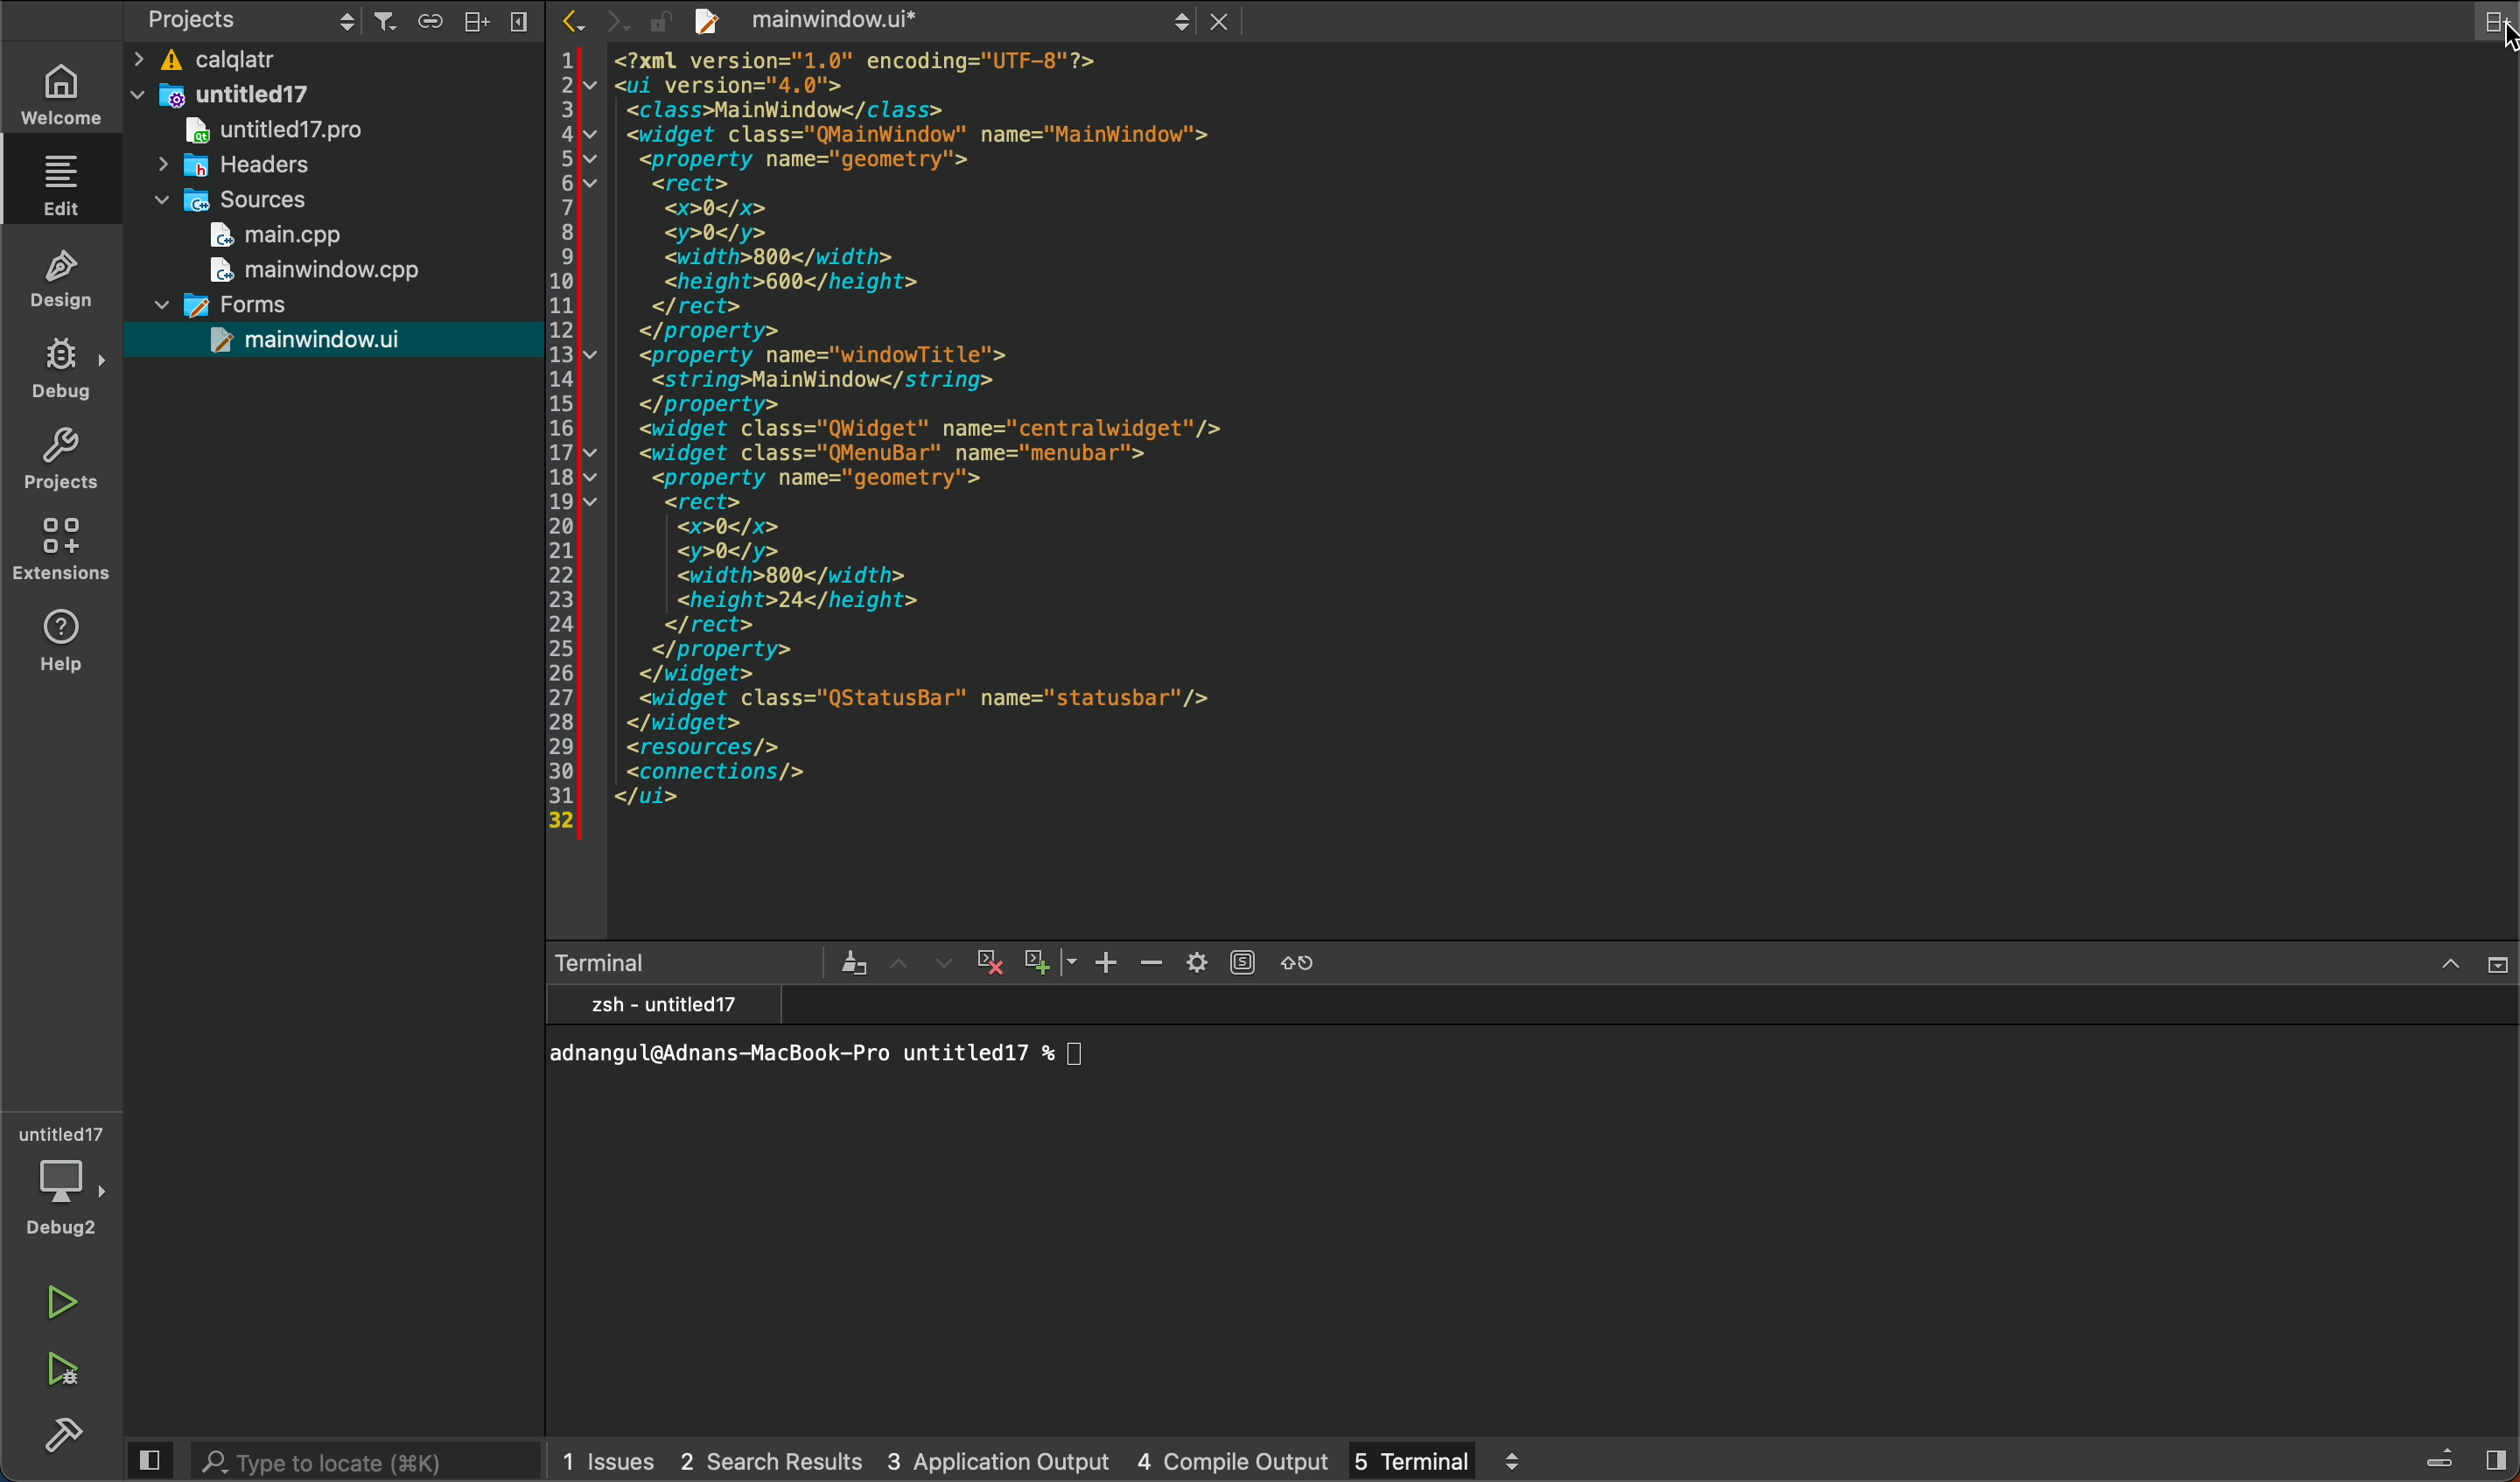 The image size is (2520, 1482). Describe the element at coordinates (610, 1459) in the screenshot. I see `issues` at that location.